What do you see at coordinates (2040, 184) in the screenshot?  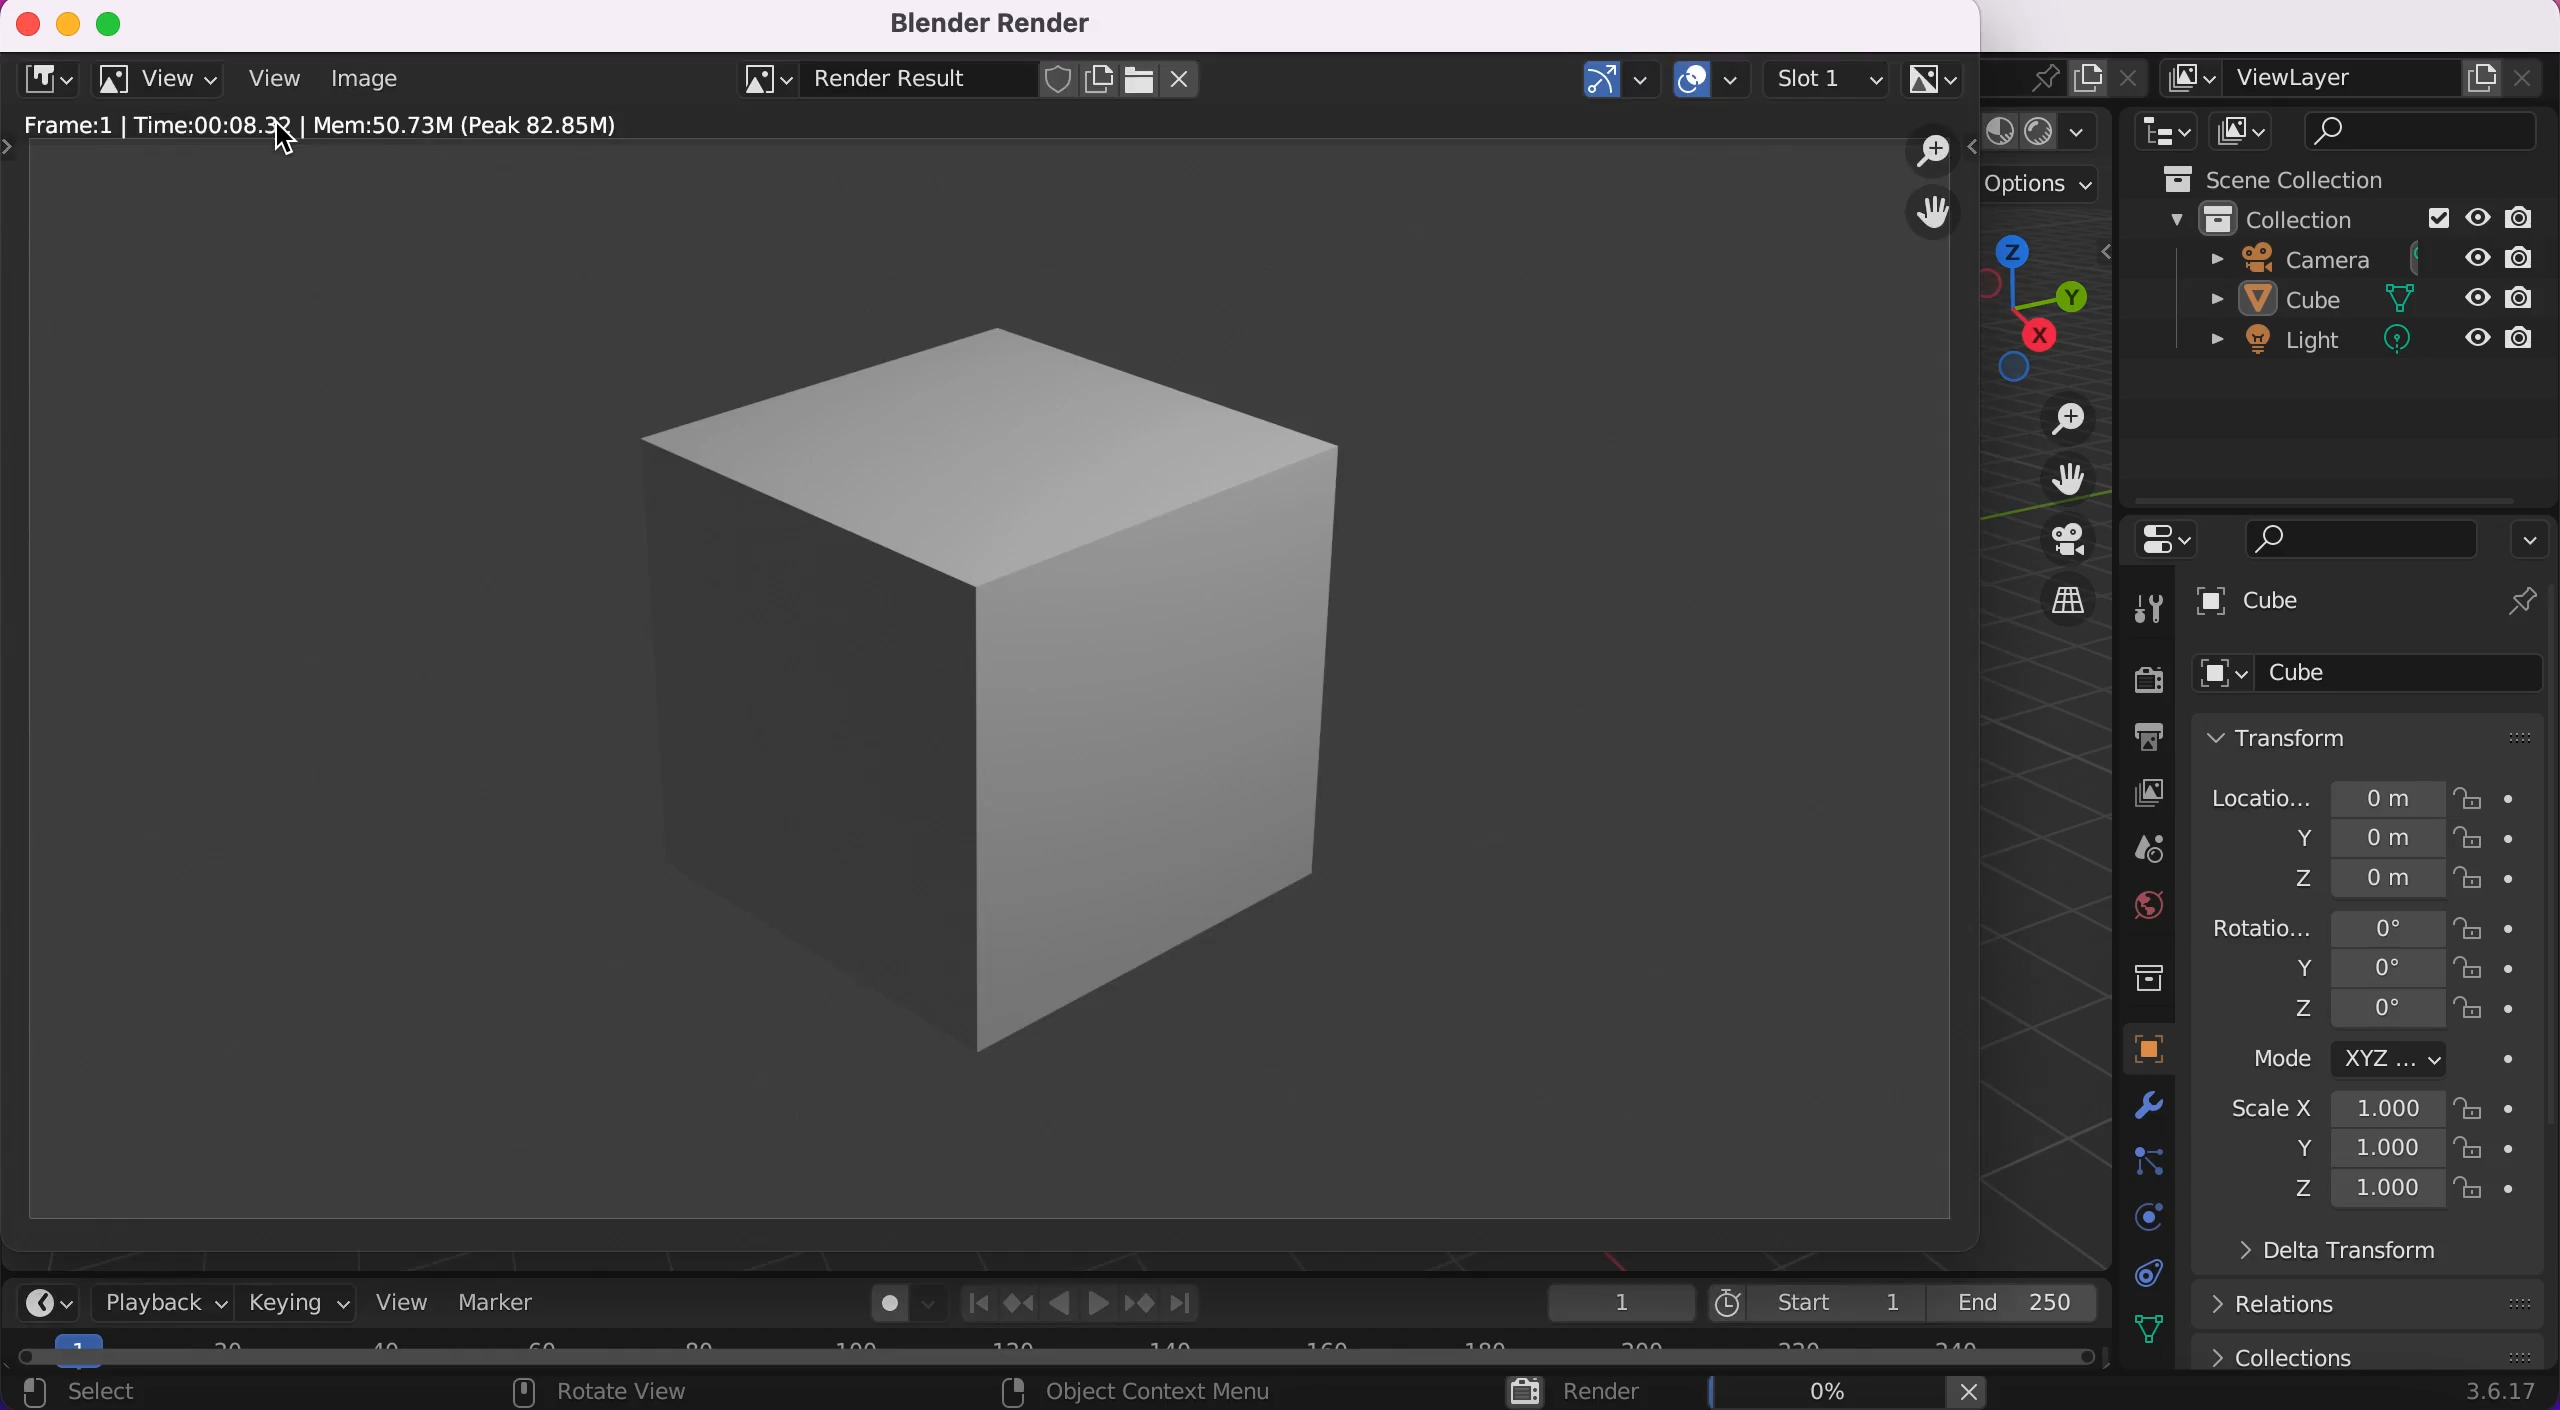 I see `options` at bounding box center [2040, 184].